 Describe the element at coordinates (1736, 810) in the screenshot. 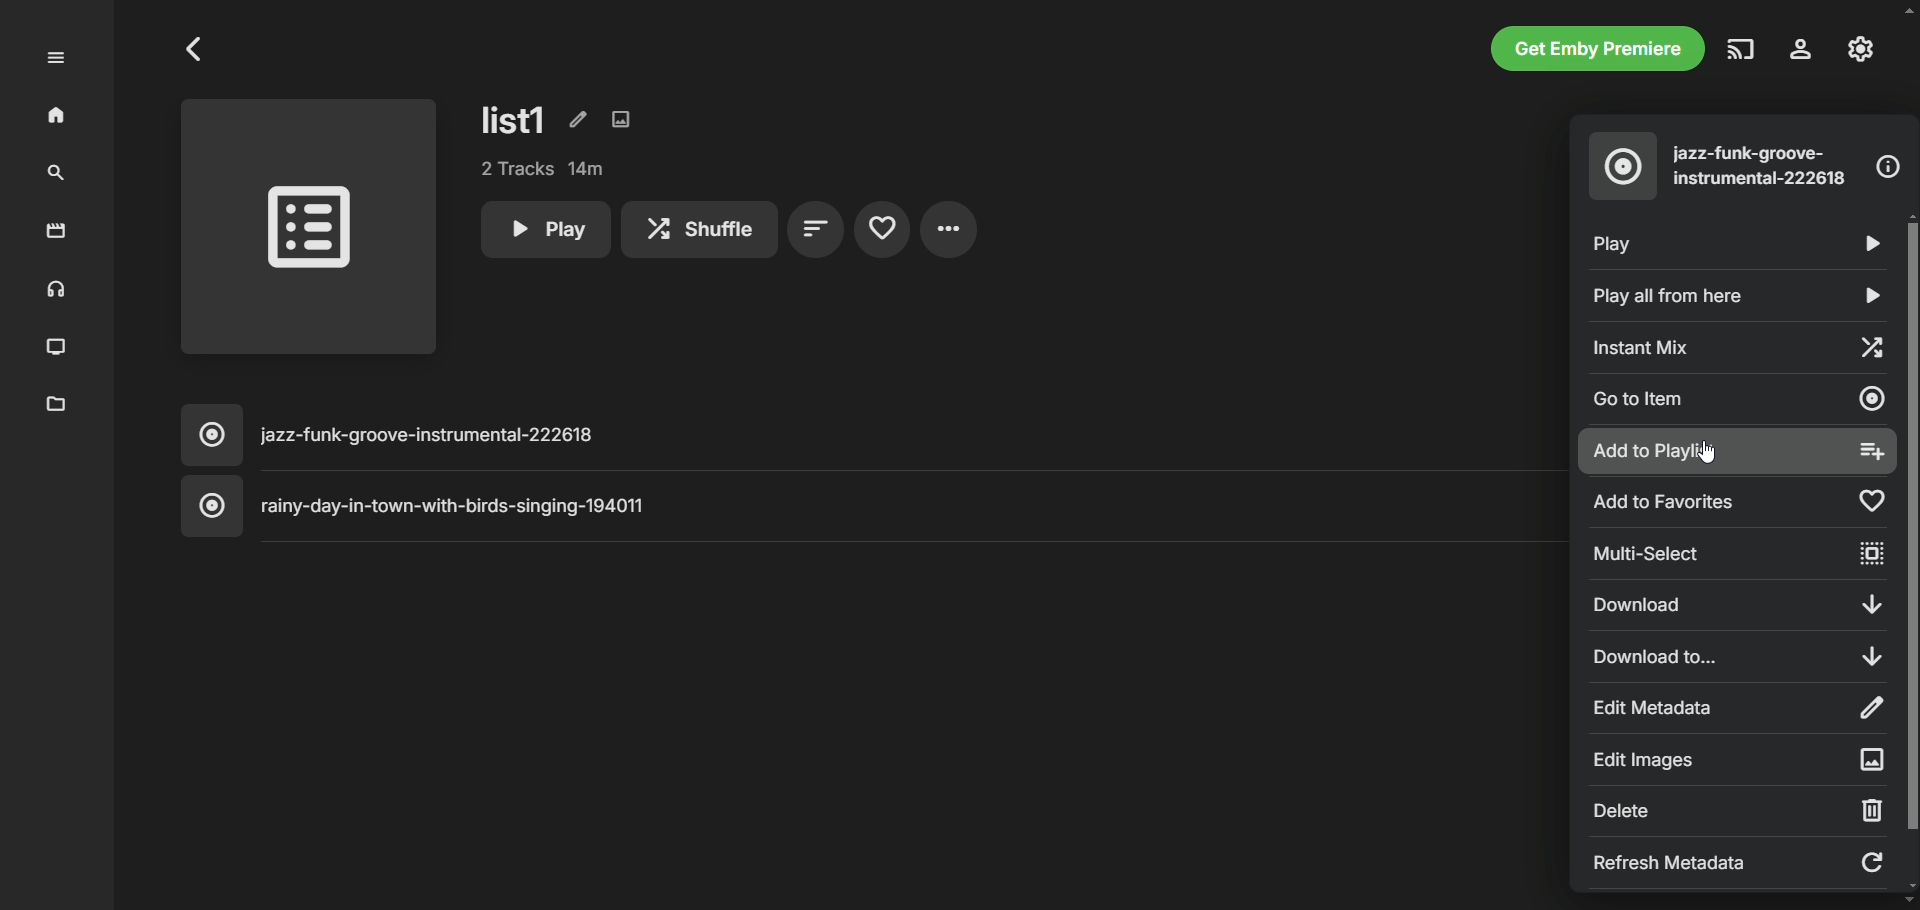

I see `delete` at that location.